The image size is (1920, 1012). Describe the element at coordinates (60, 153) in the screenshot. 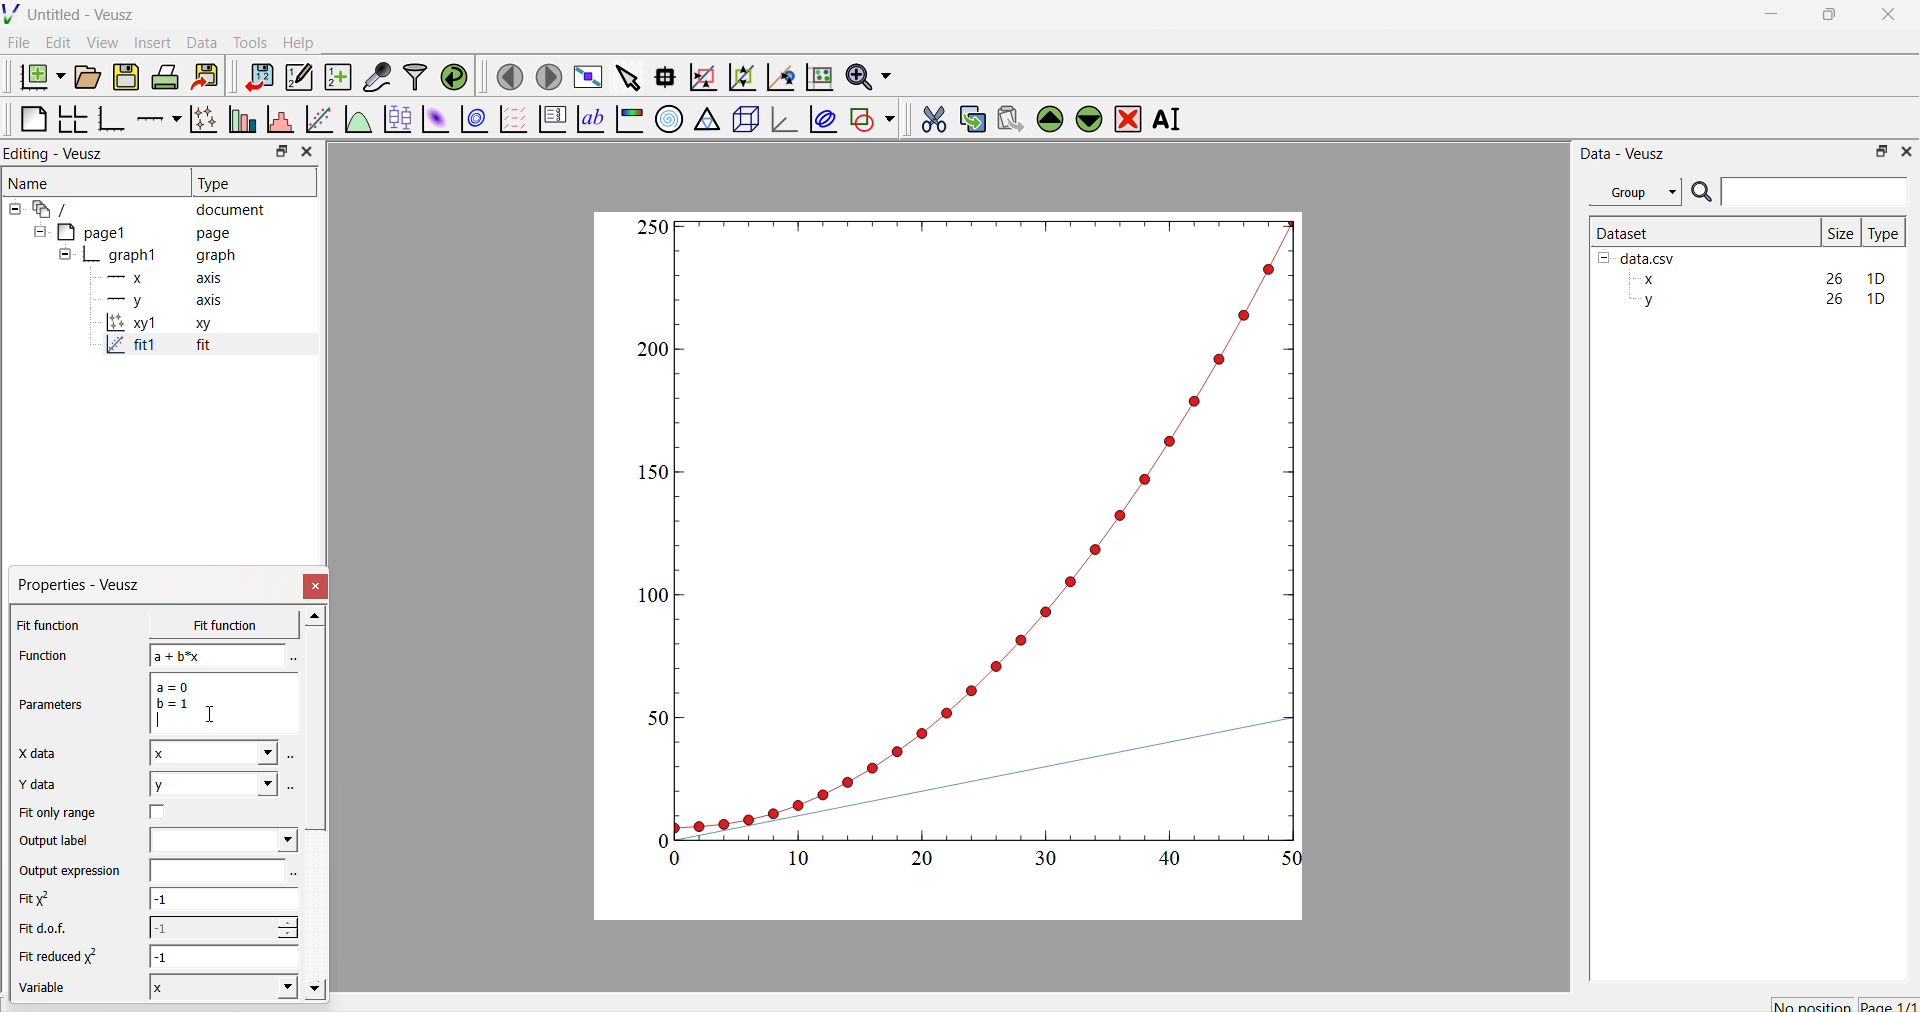

I see `Editing - Veusz` at that location.